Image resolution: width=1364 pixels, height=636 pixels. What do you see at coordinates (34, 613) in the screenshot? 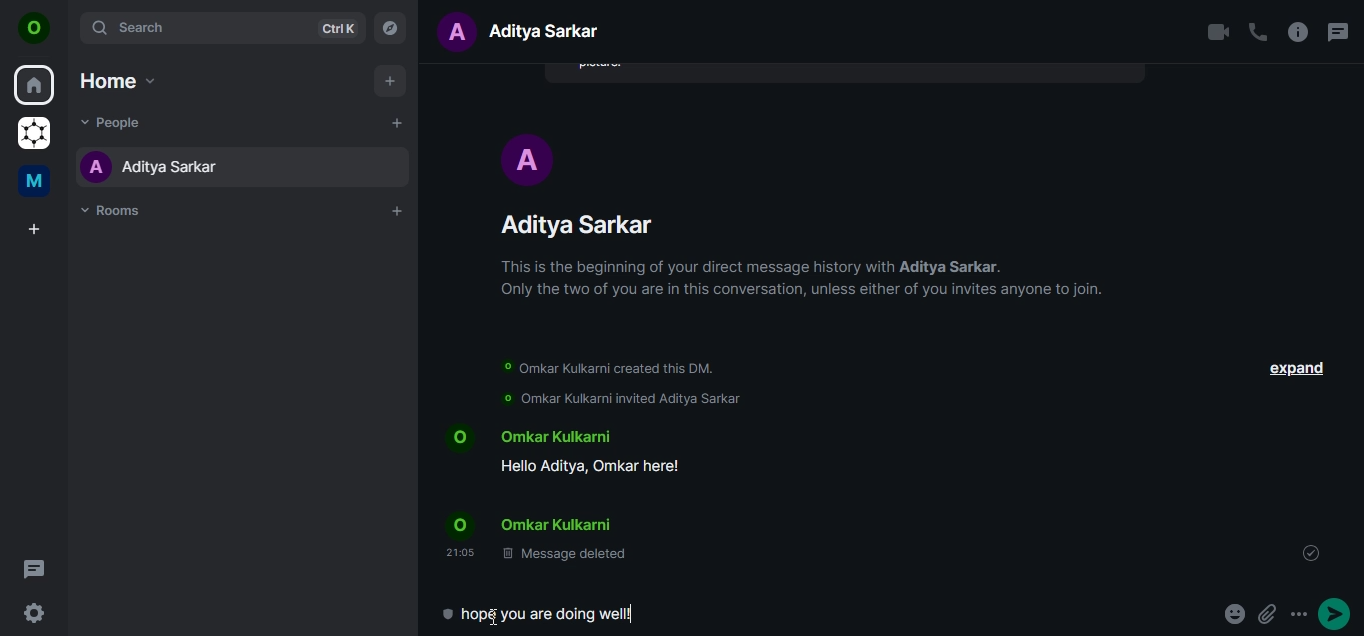
I see `quick settings` at bounding box center [34, 613].